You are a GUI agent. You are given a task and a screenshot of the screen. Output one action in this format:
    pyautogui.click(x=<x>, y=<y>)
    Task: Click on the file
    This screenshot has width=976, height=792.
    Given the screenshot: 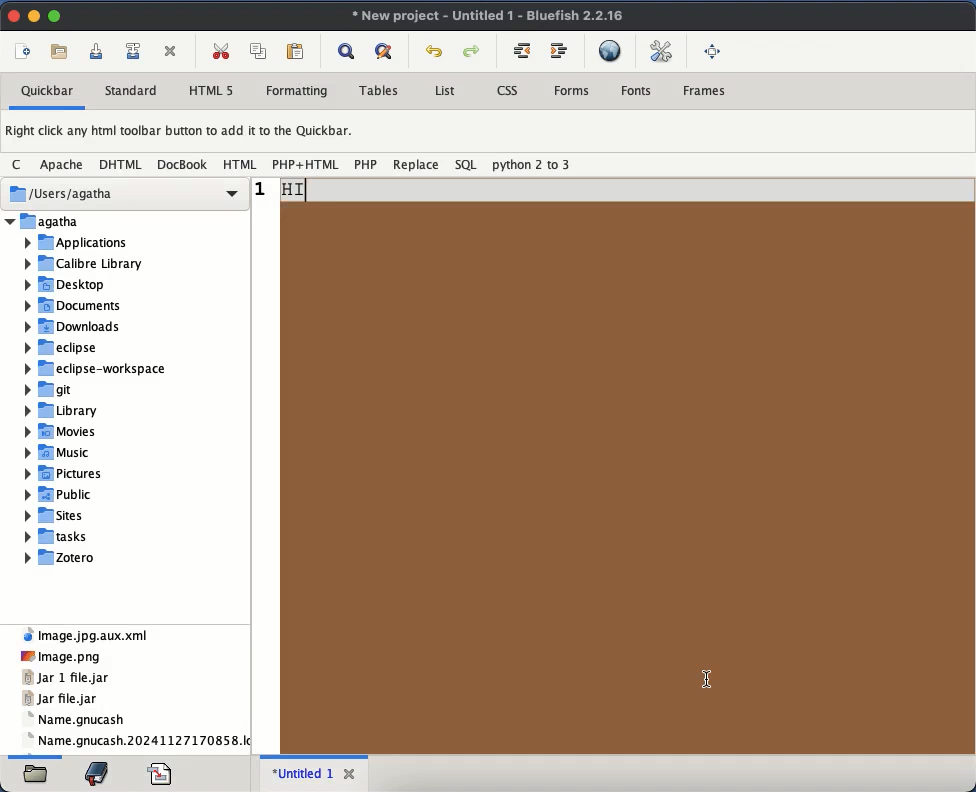 What is the action you would take?
    pyautogui.click(x=162, y=772)
    